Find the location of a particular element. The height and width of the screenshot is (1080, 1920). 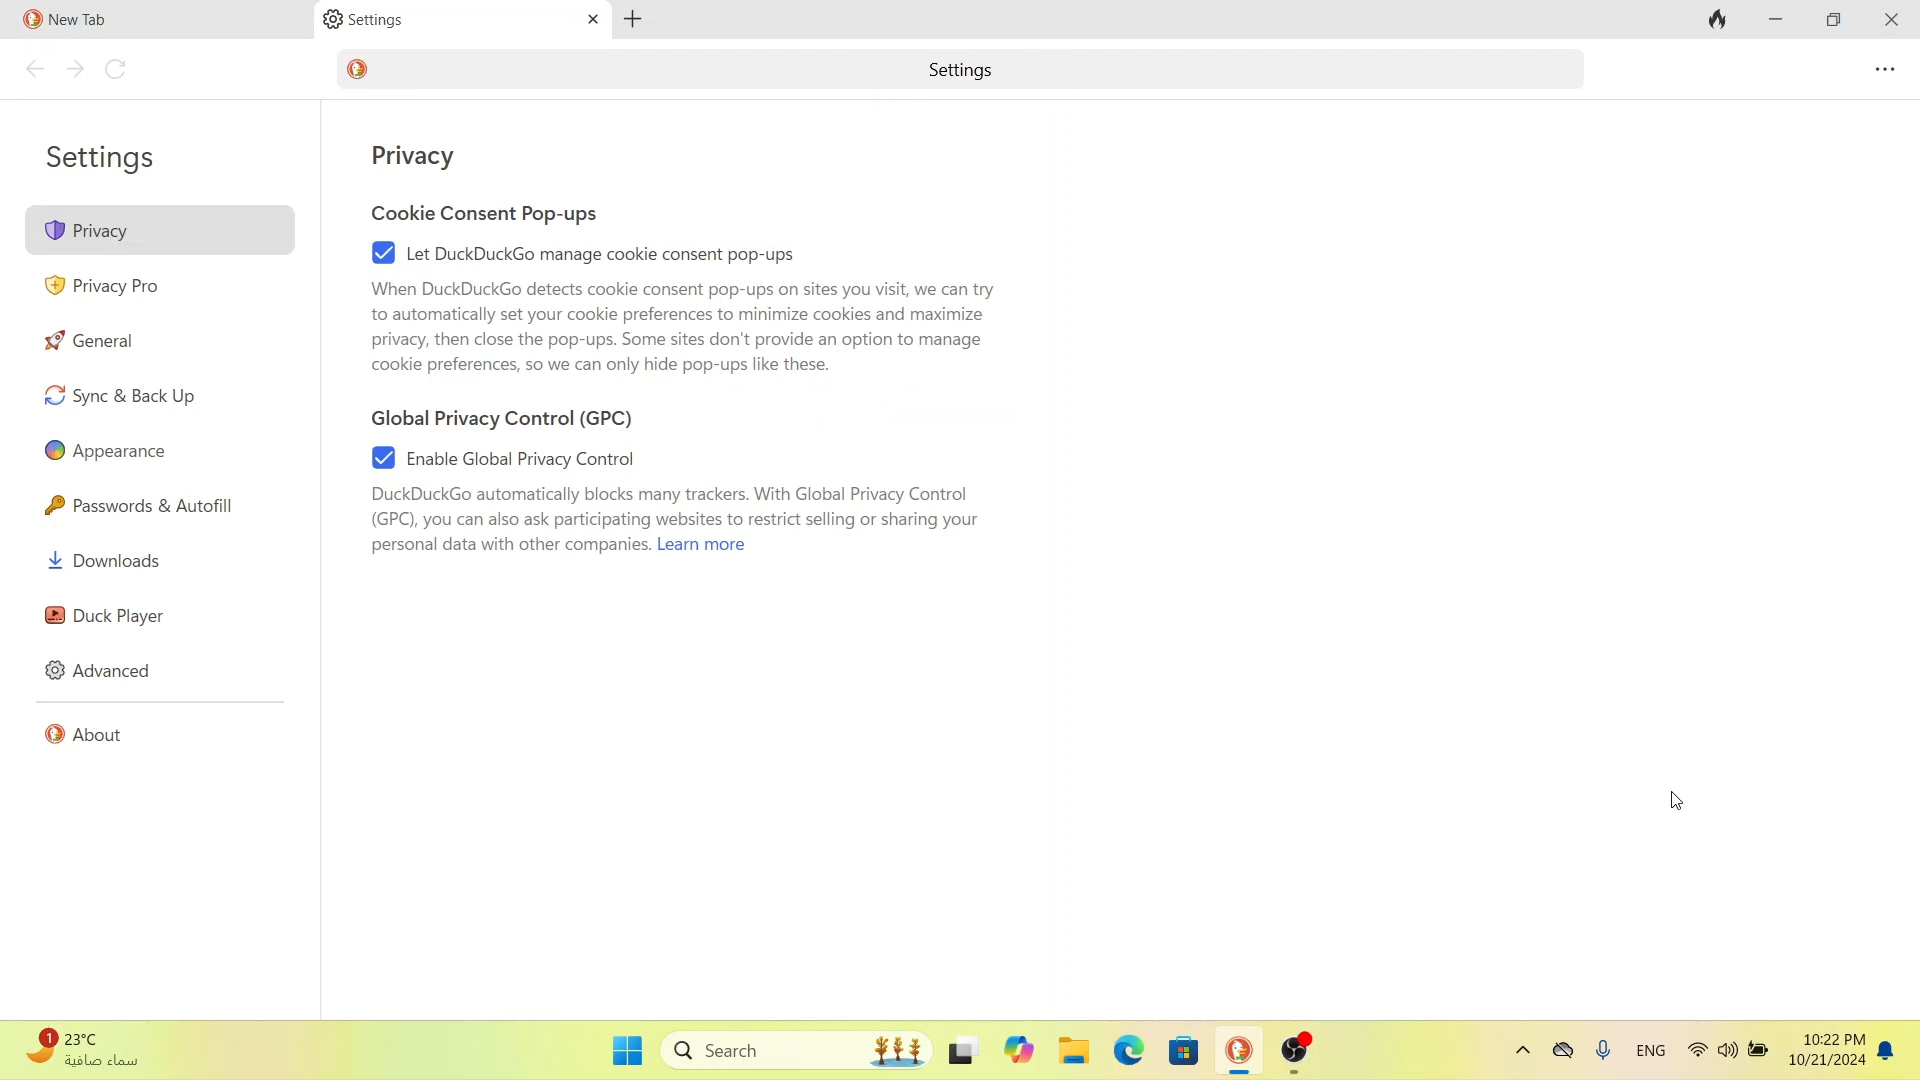

passwords & autofill is located at coordinates (141, 507).